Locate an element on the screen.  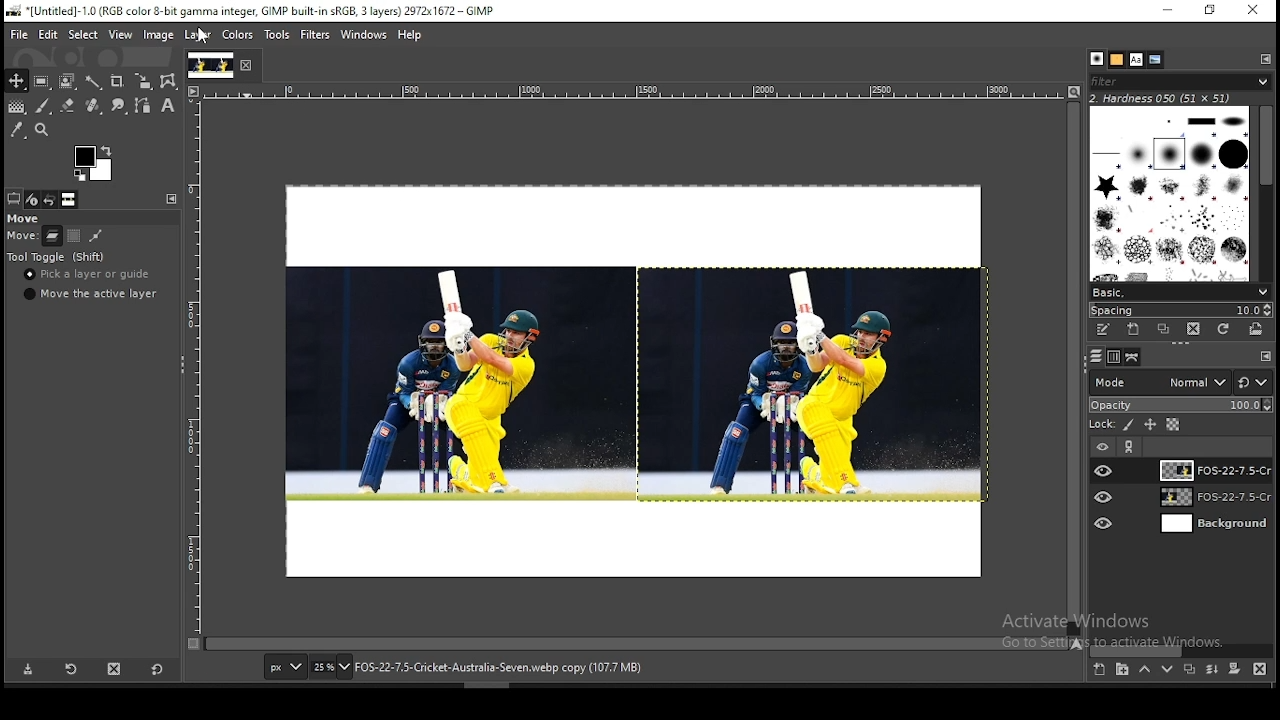
move layer is located at coordinates (52, 236).